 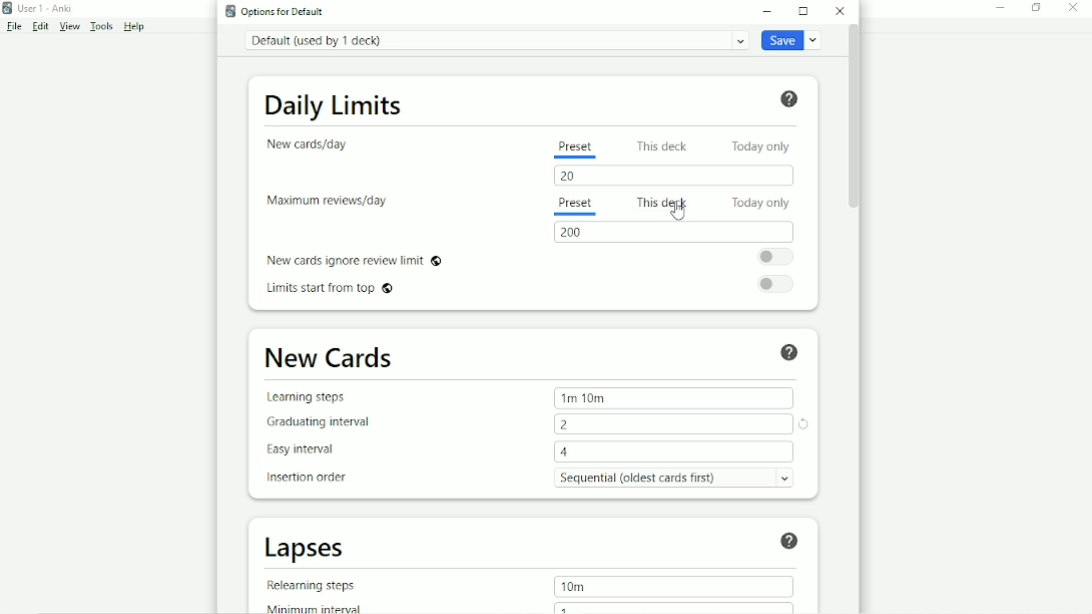 What do you see at coordinates (781, 283) in the screenshot?
I see `Toggle on/off` at bounding box center [781, 283].